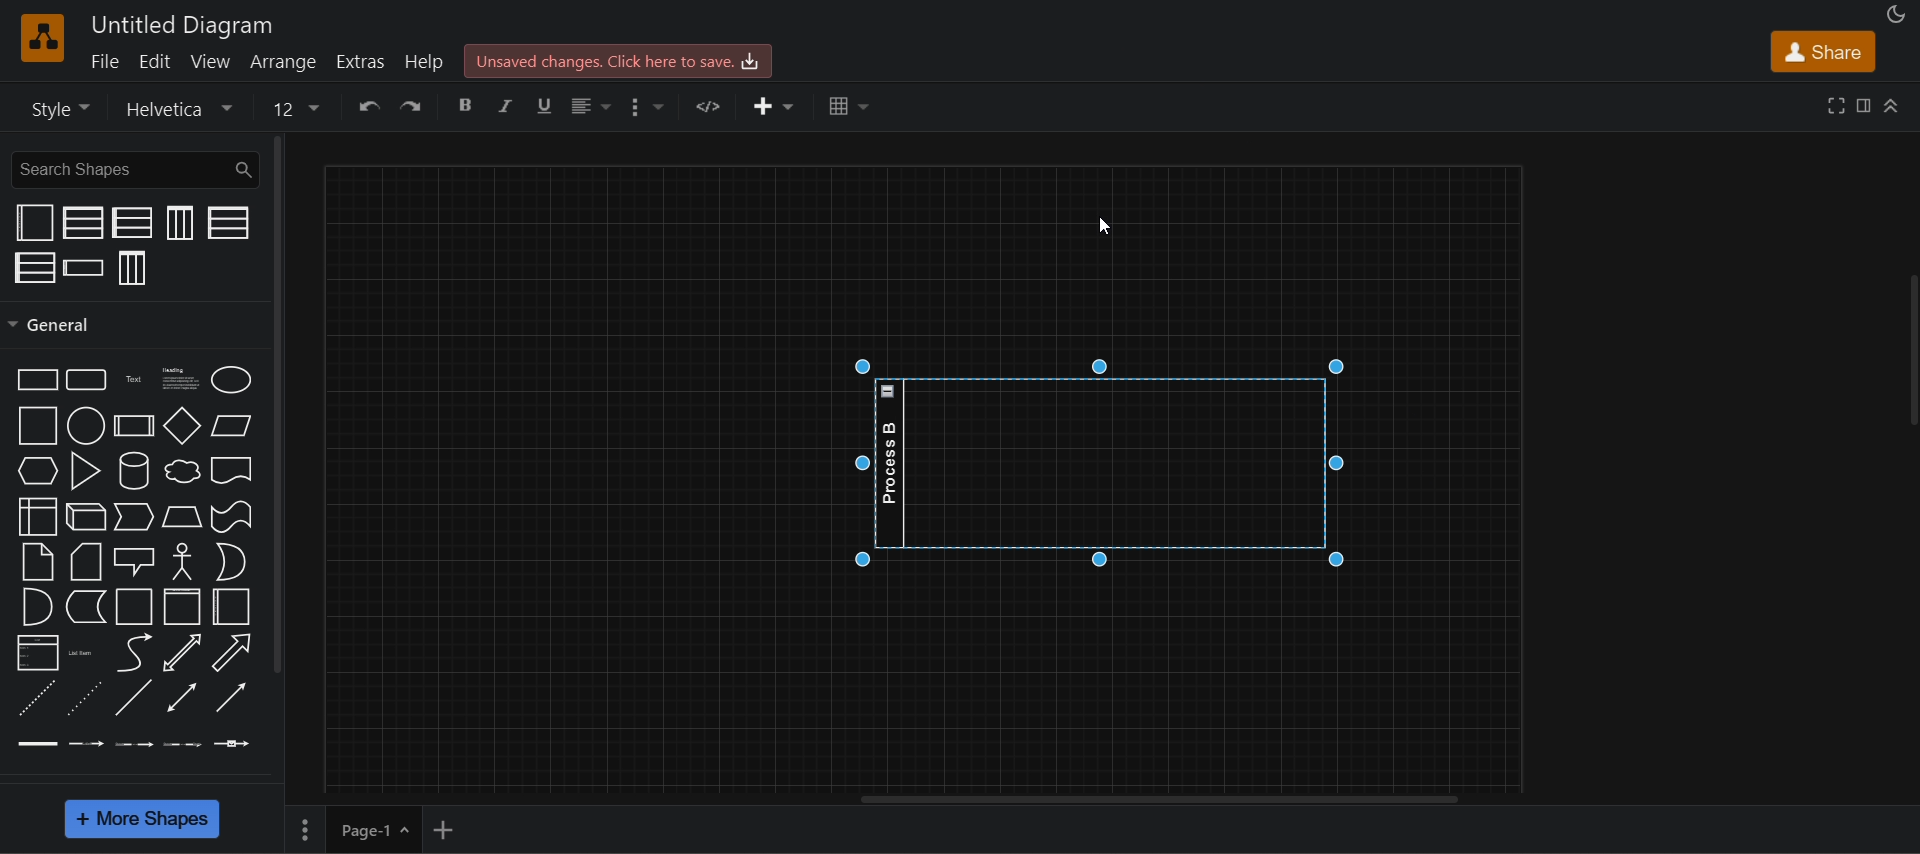 This screenshot has width=1920, height=854. Describe the element at coordinates (1824, 51) in the screenshot. I see `share` at that location.